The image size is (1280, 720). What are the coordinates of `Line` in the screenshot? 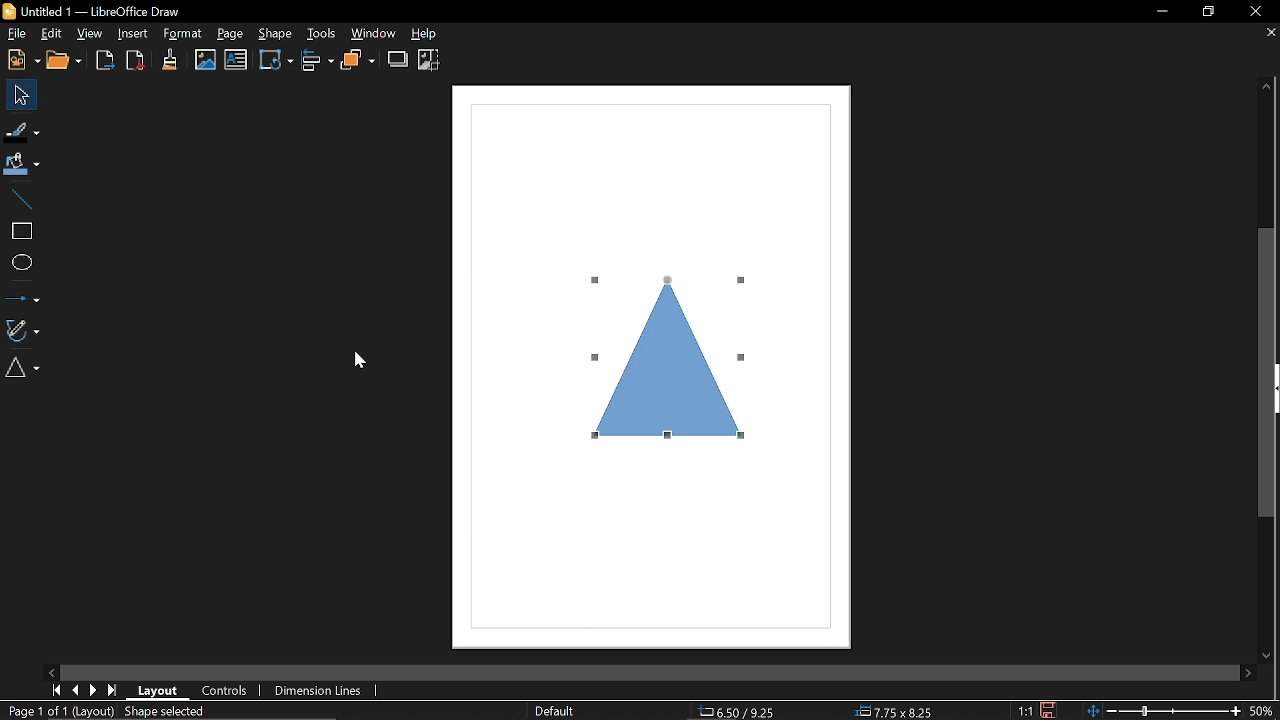 It's located at (19, 198).